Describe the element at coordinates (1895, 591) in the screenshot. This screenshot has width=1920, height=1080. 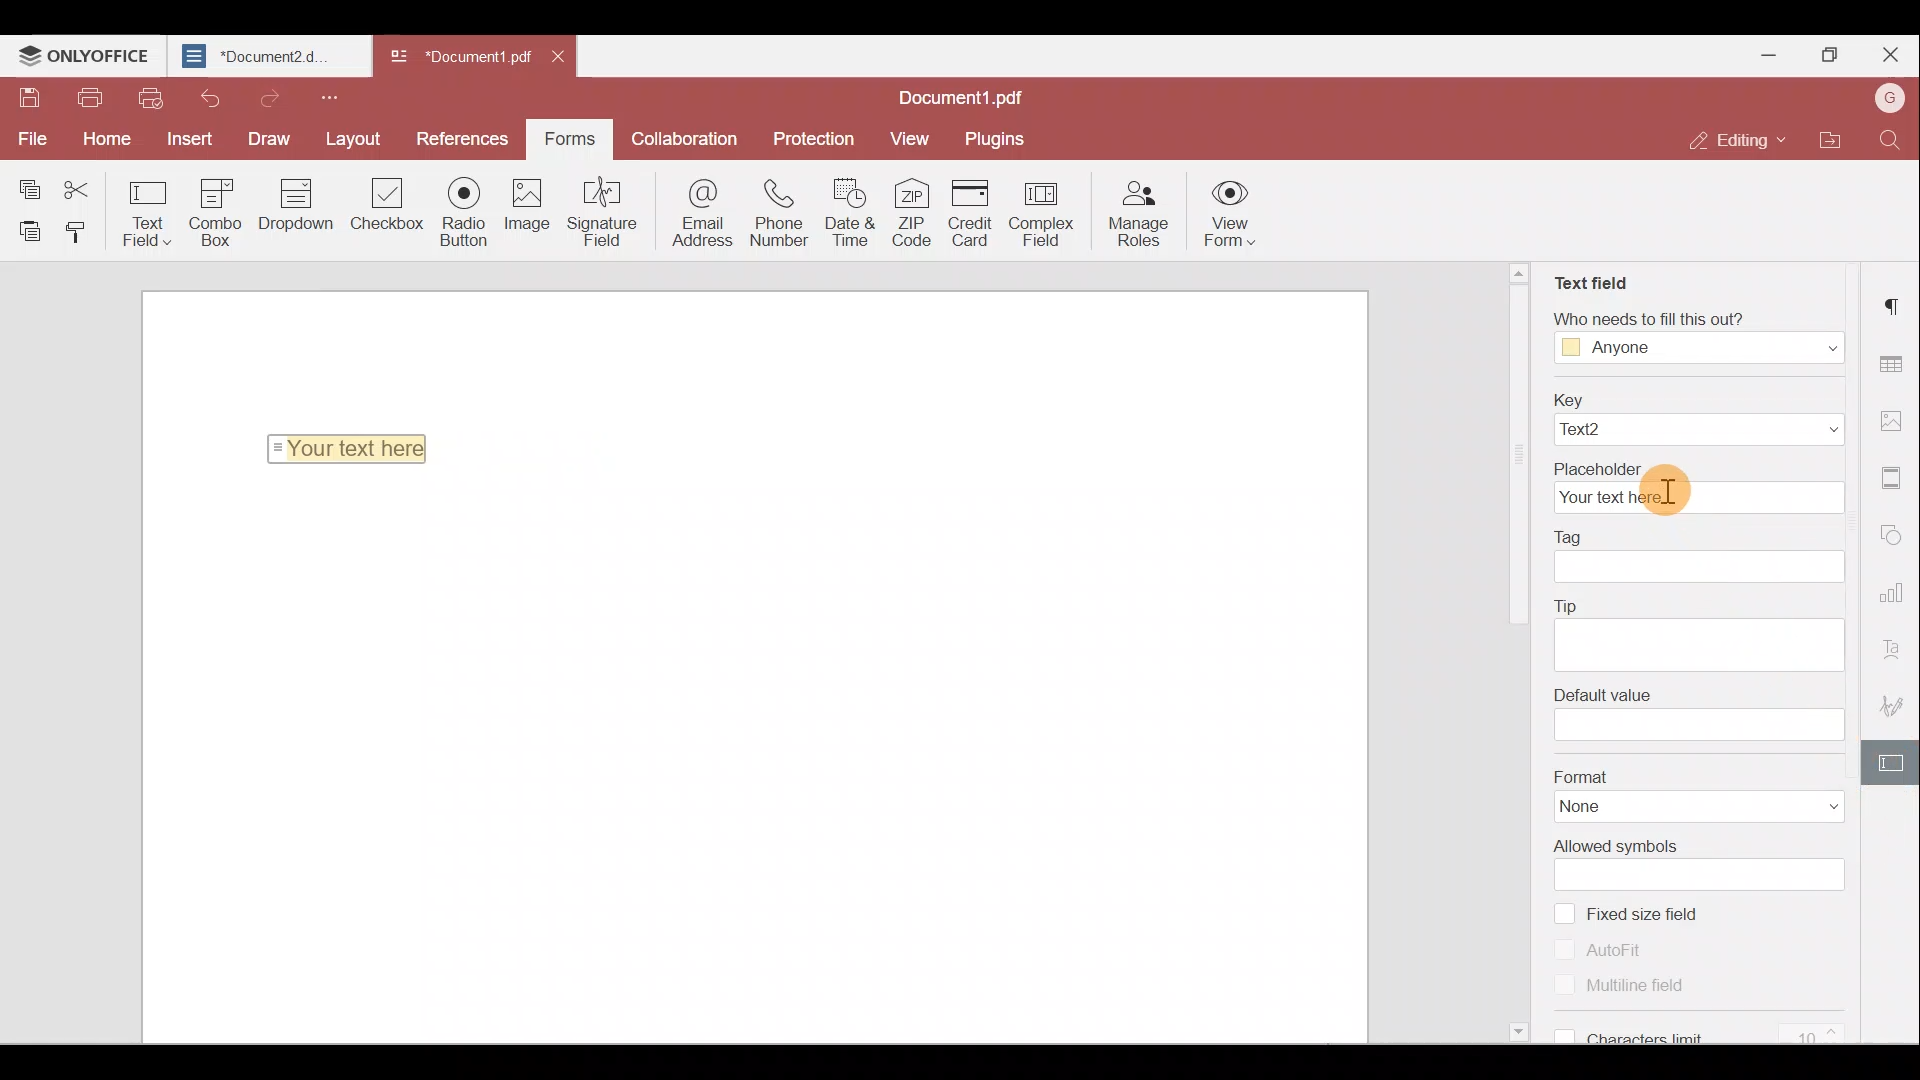
I see `Chart settings` at that location.